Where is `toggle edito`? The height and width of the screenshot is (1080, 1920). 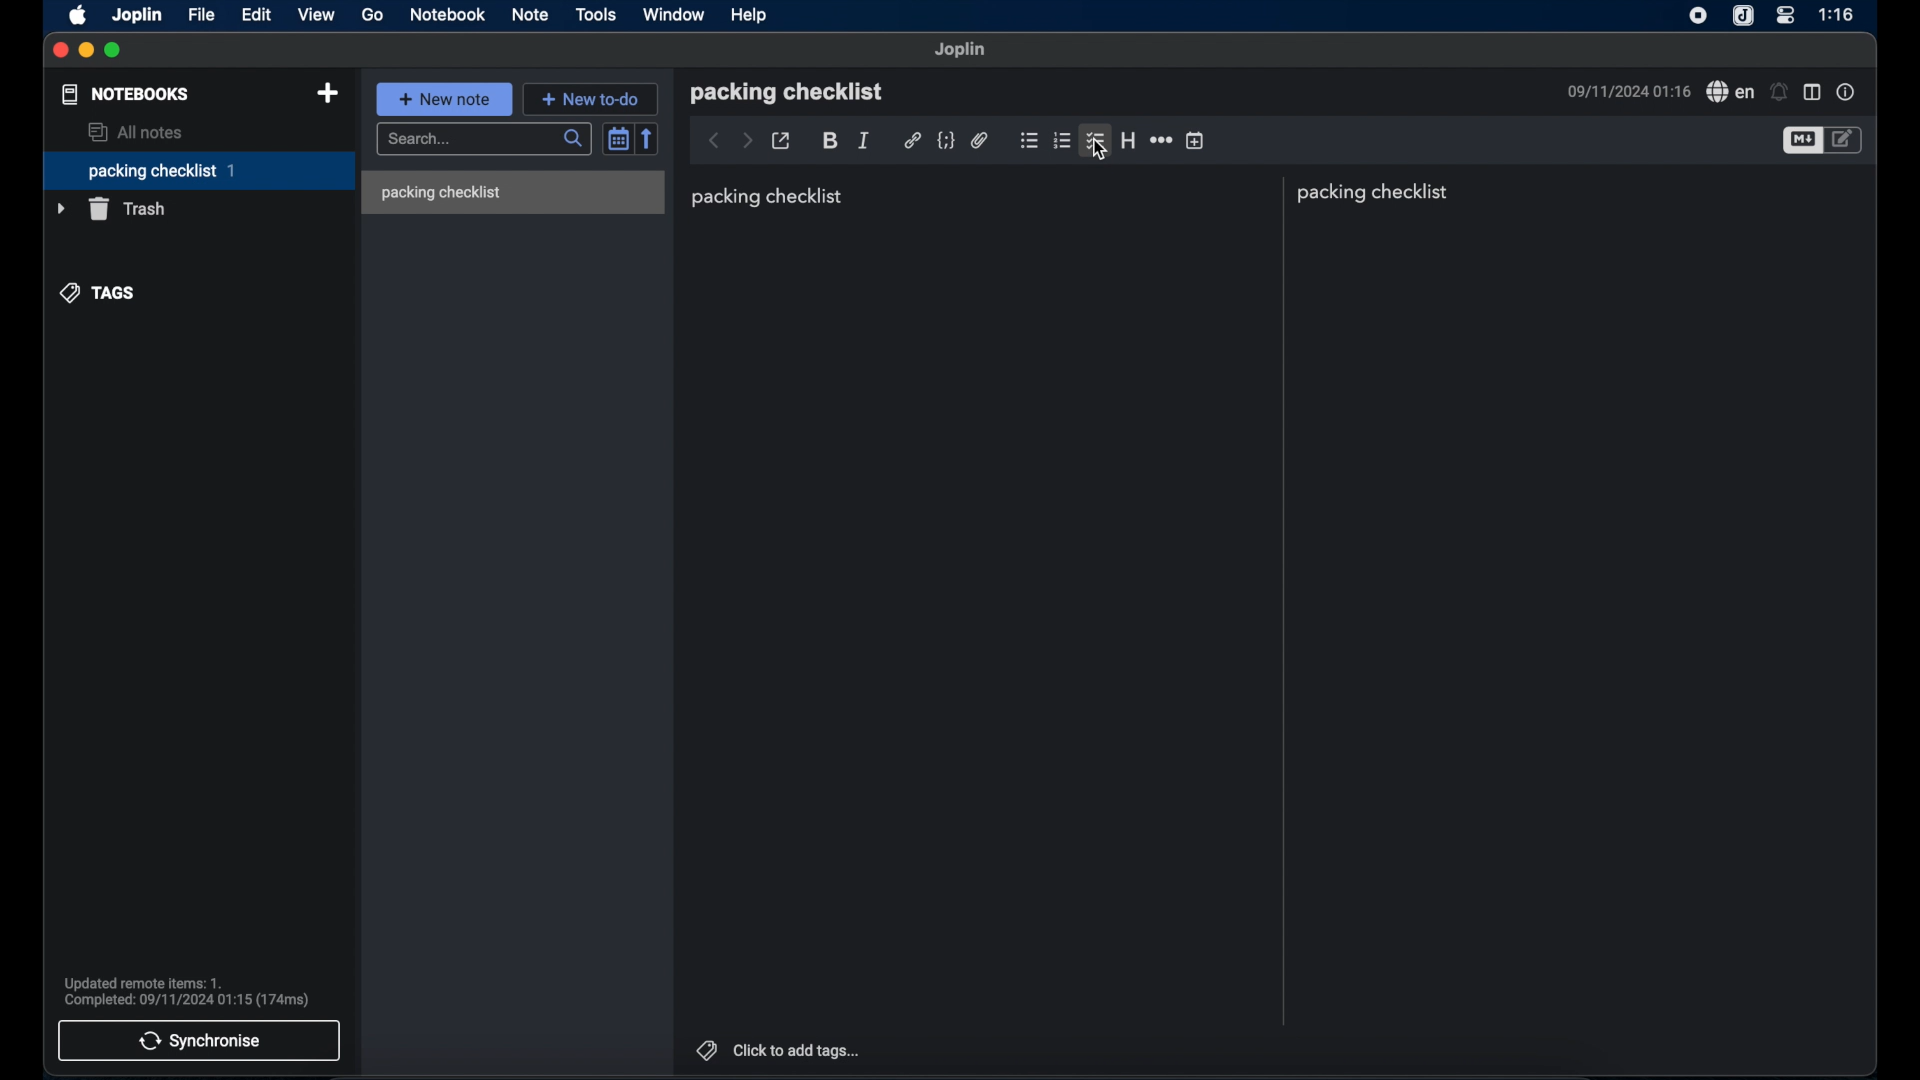
toggle edito is located at coordinates (1845, 141).